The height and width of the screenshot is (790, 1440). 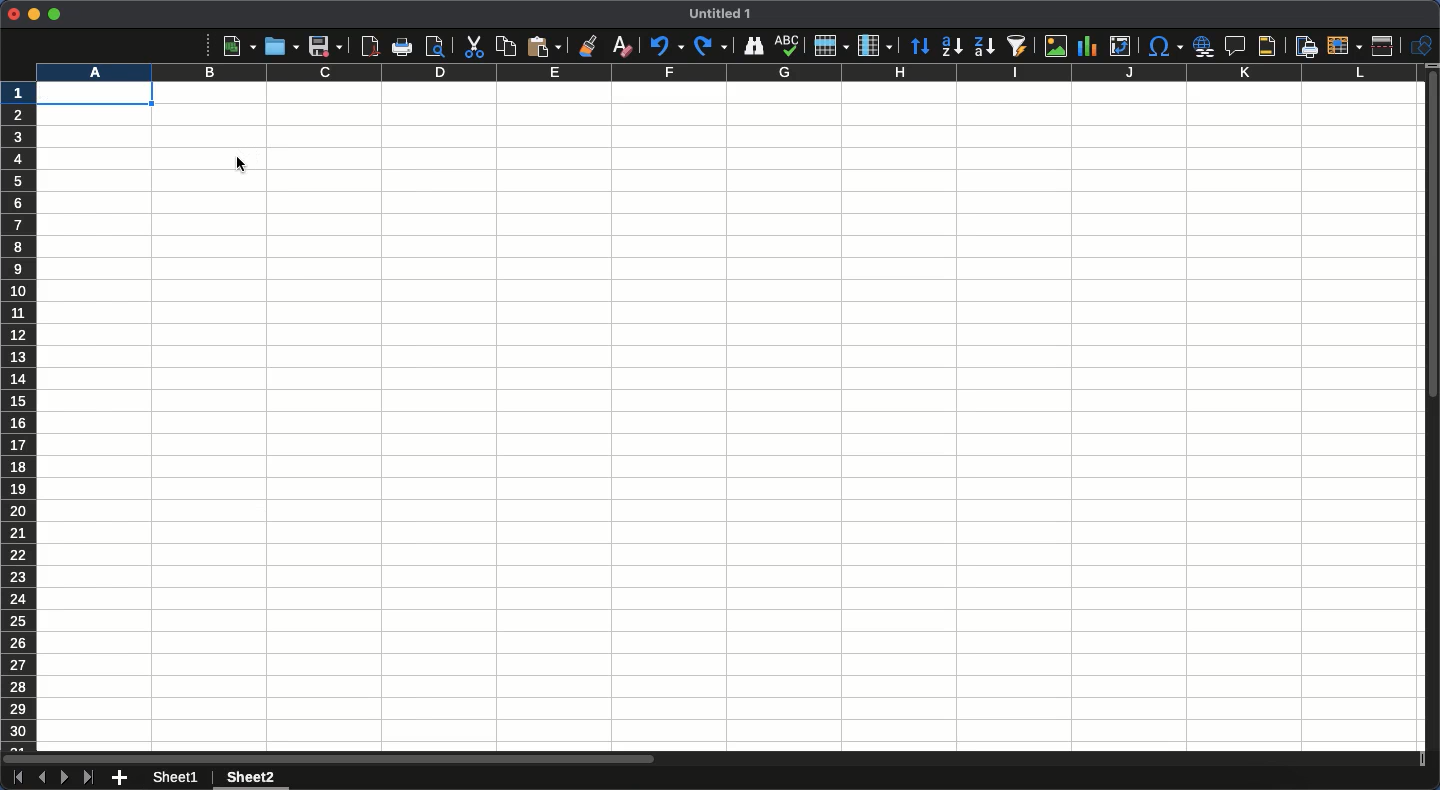 What do you see at coordinates (723, 13) in the screenshot?
I see `Name` at bounding box center [723, 13].